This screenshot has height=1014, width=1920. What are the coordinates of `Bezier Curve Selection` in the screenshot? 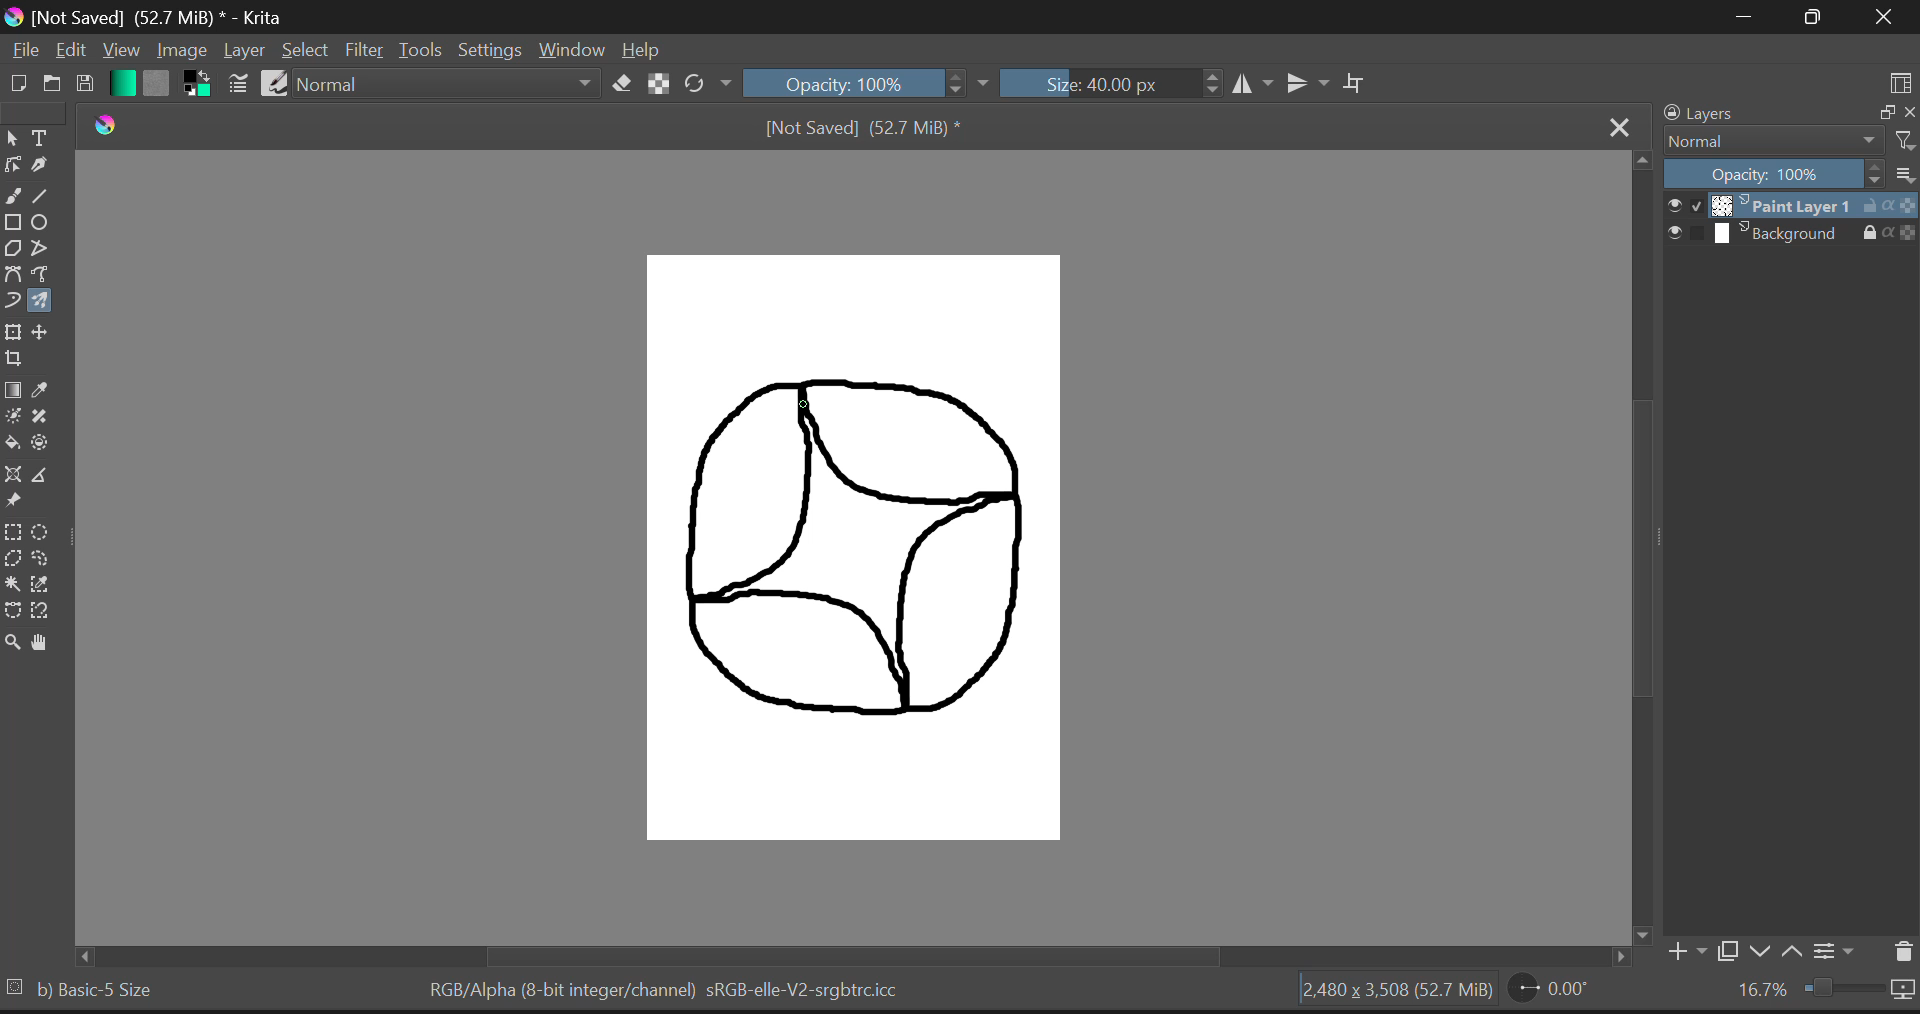 It's located at (12, 612).